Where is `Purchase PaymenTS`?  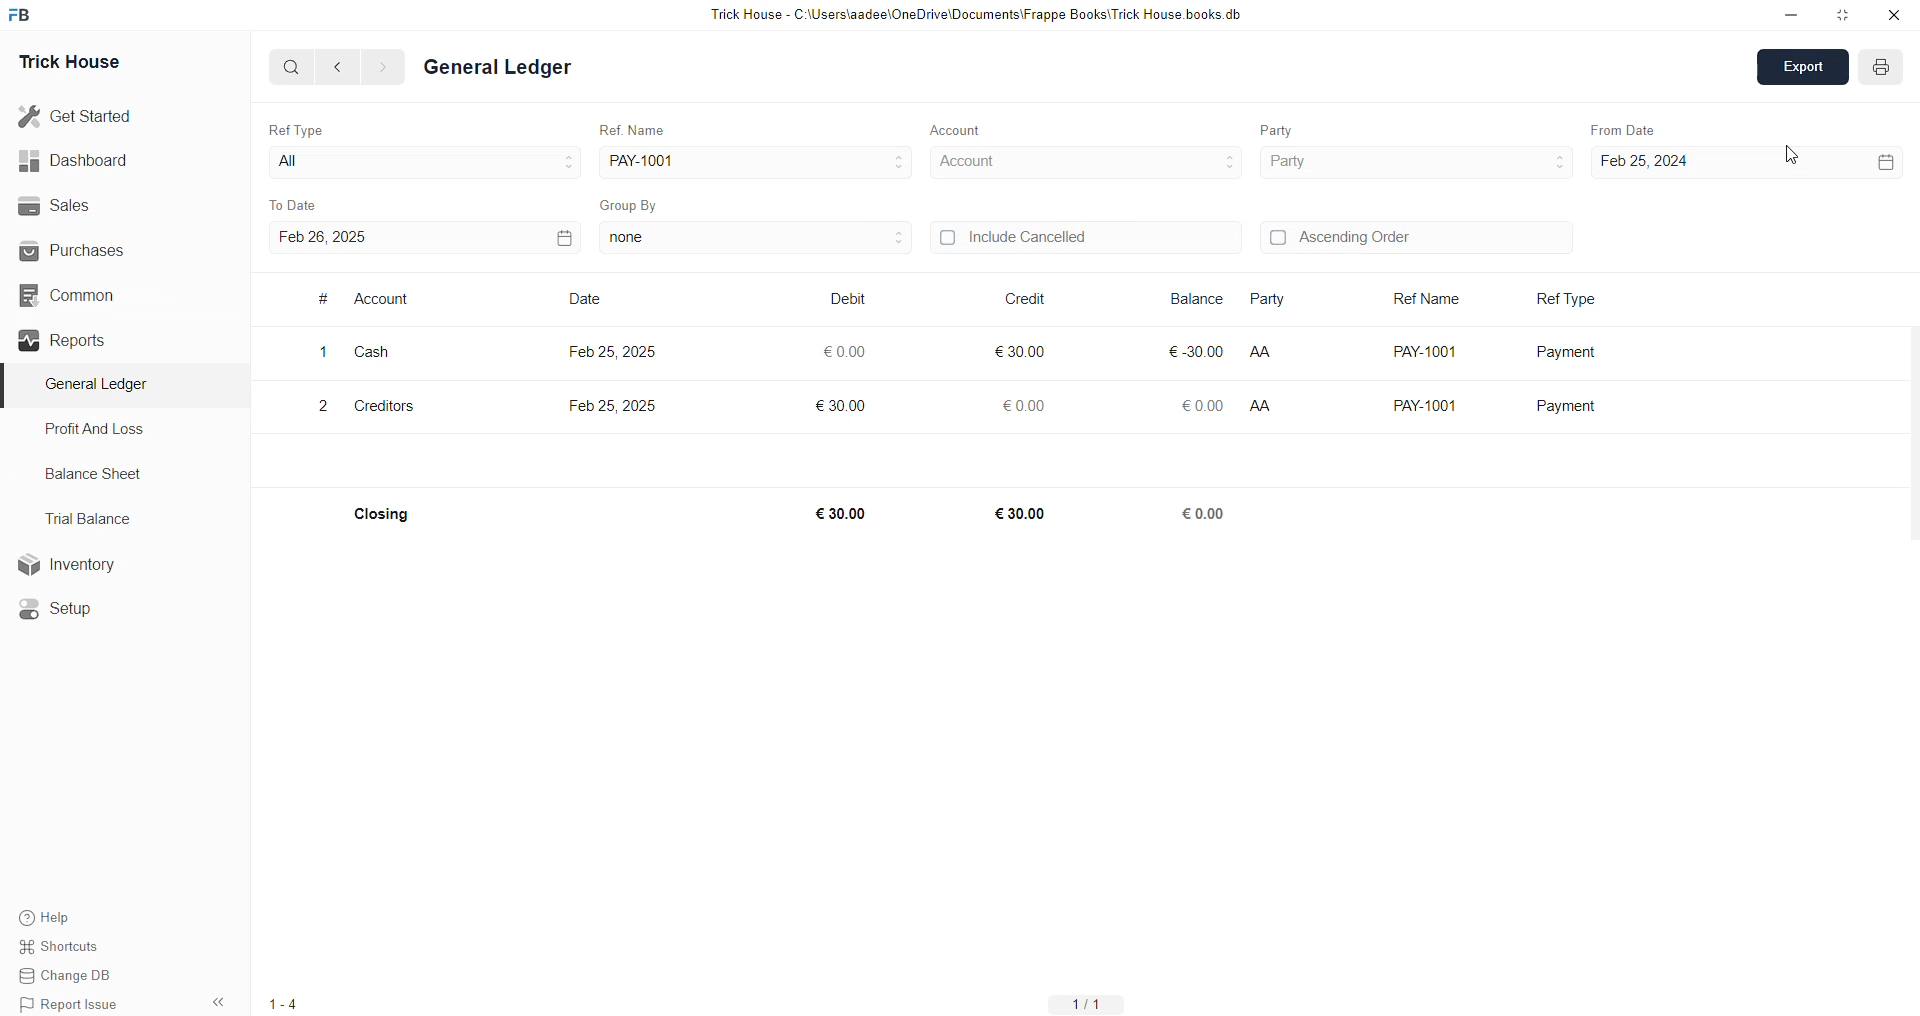 Purchase PaymenTS is located at coordinates (106, 340).